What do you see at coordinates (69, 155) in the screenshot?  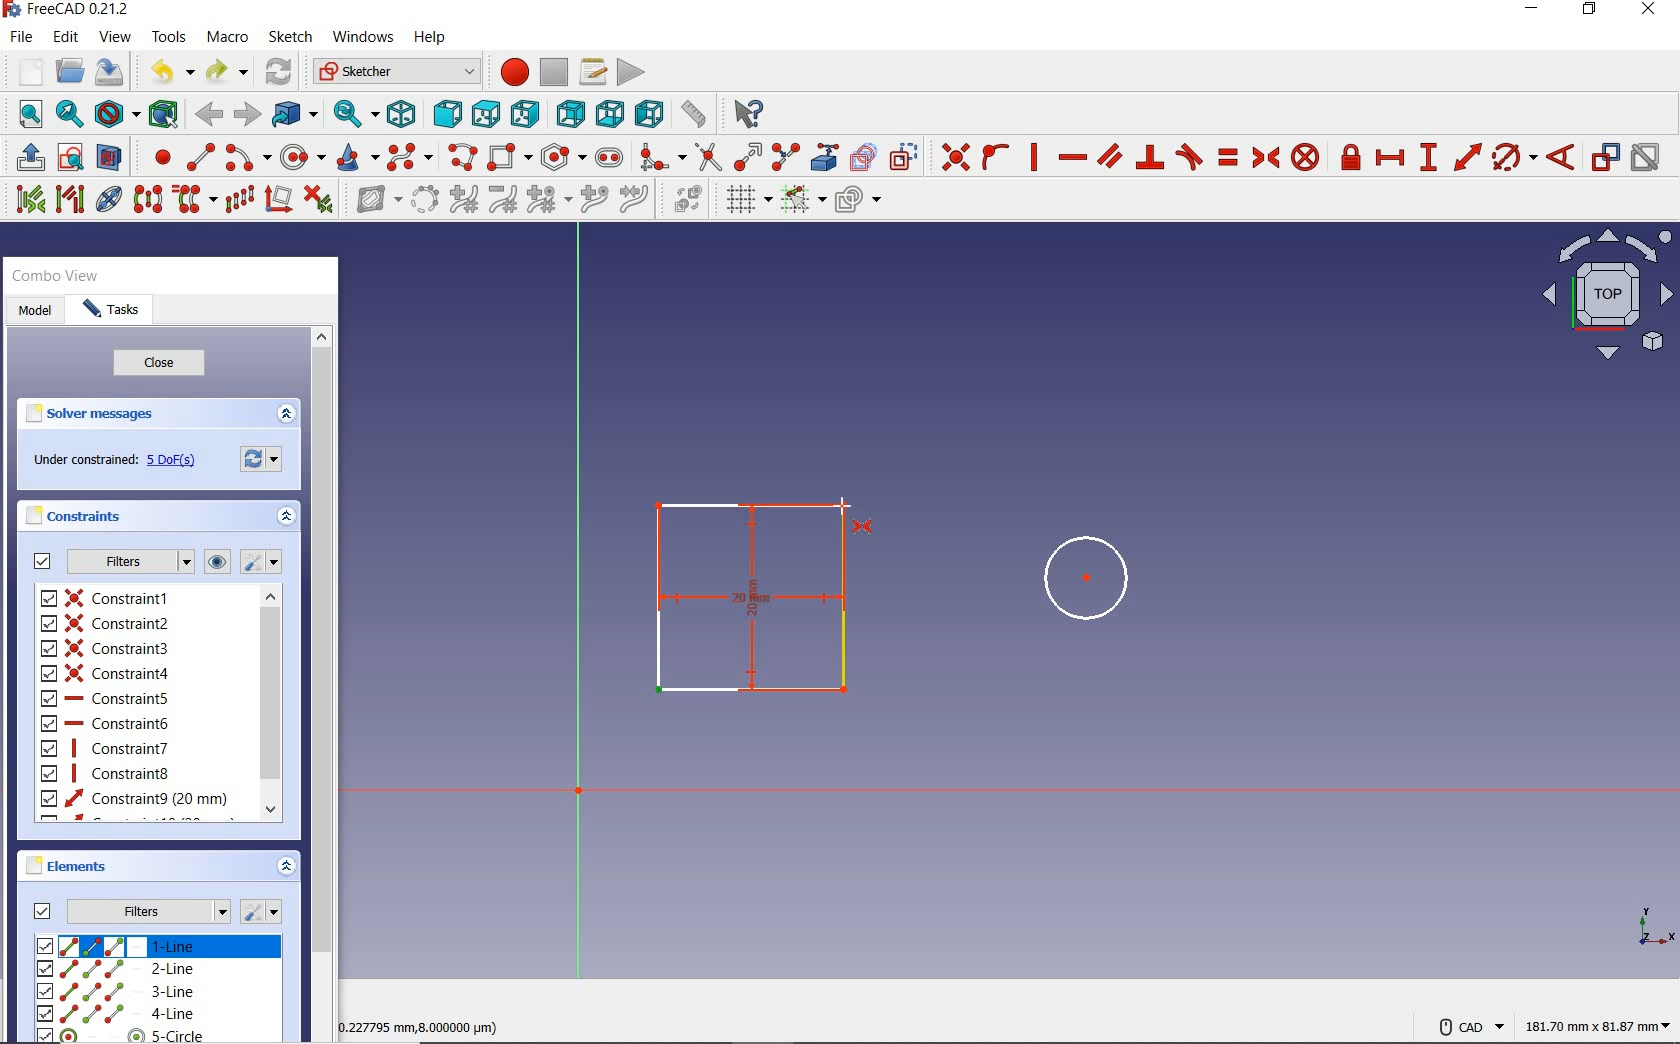 I see `create sketch` at bounding box center [69, 155].